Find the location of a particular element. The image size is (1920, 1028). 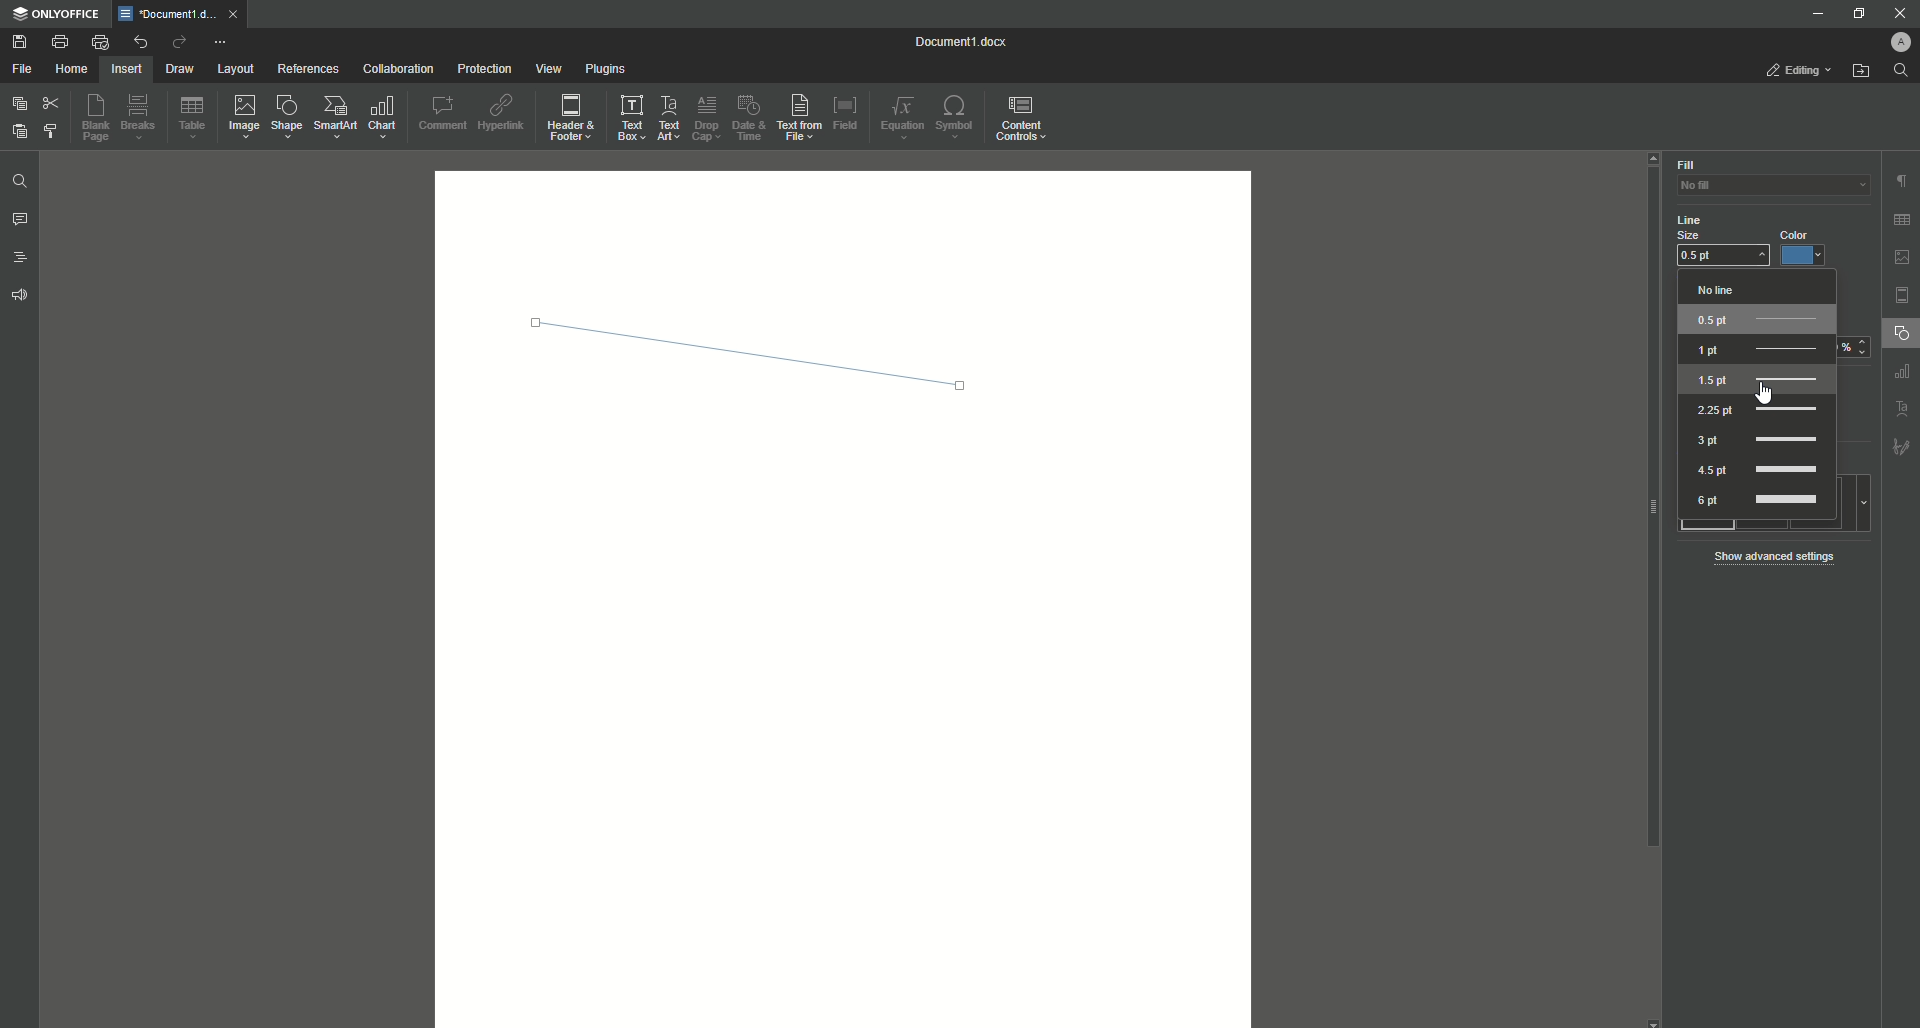

page is located at coordinates (1903, 294).